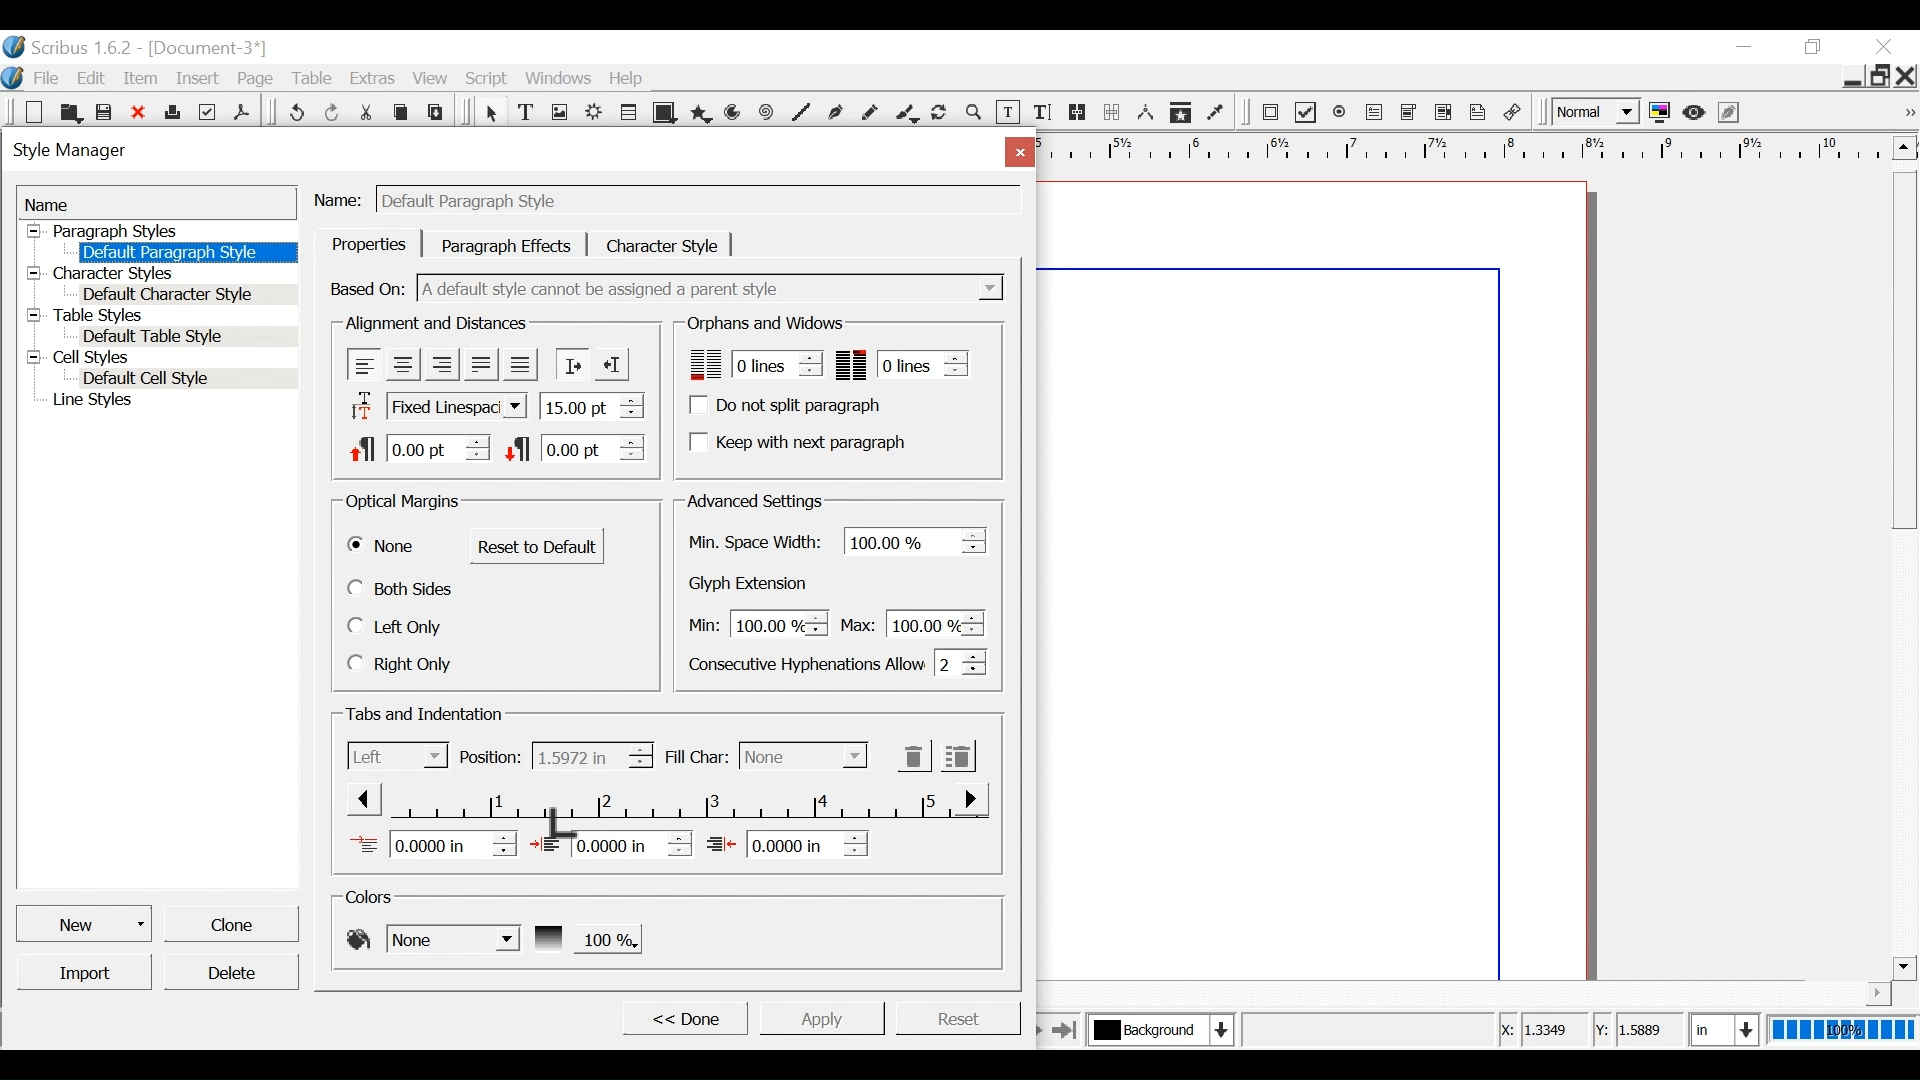 Image resolution: width=1920 pixels, height=1080 pixels. Describe the element at coordinates (754, 501) in the screenshot. I see `Advanced Setting` at that location.